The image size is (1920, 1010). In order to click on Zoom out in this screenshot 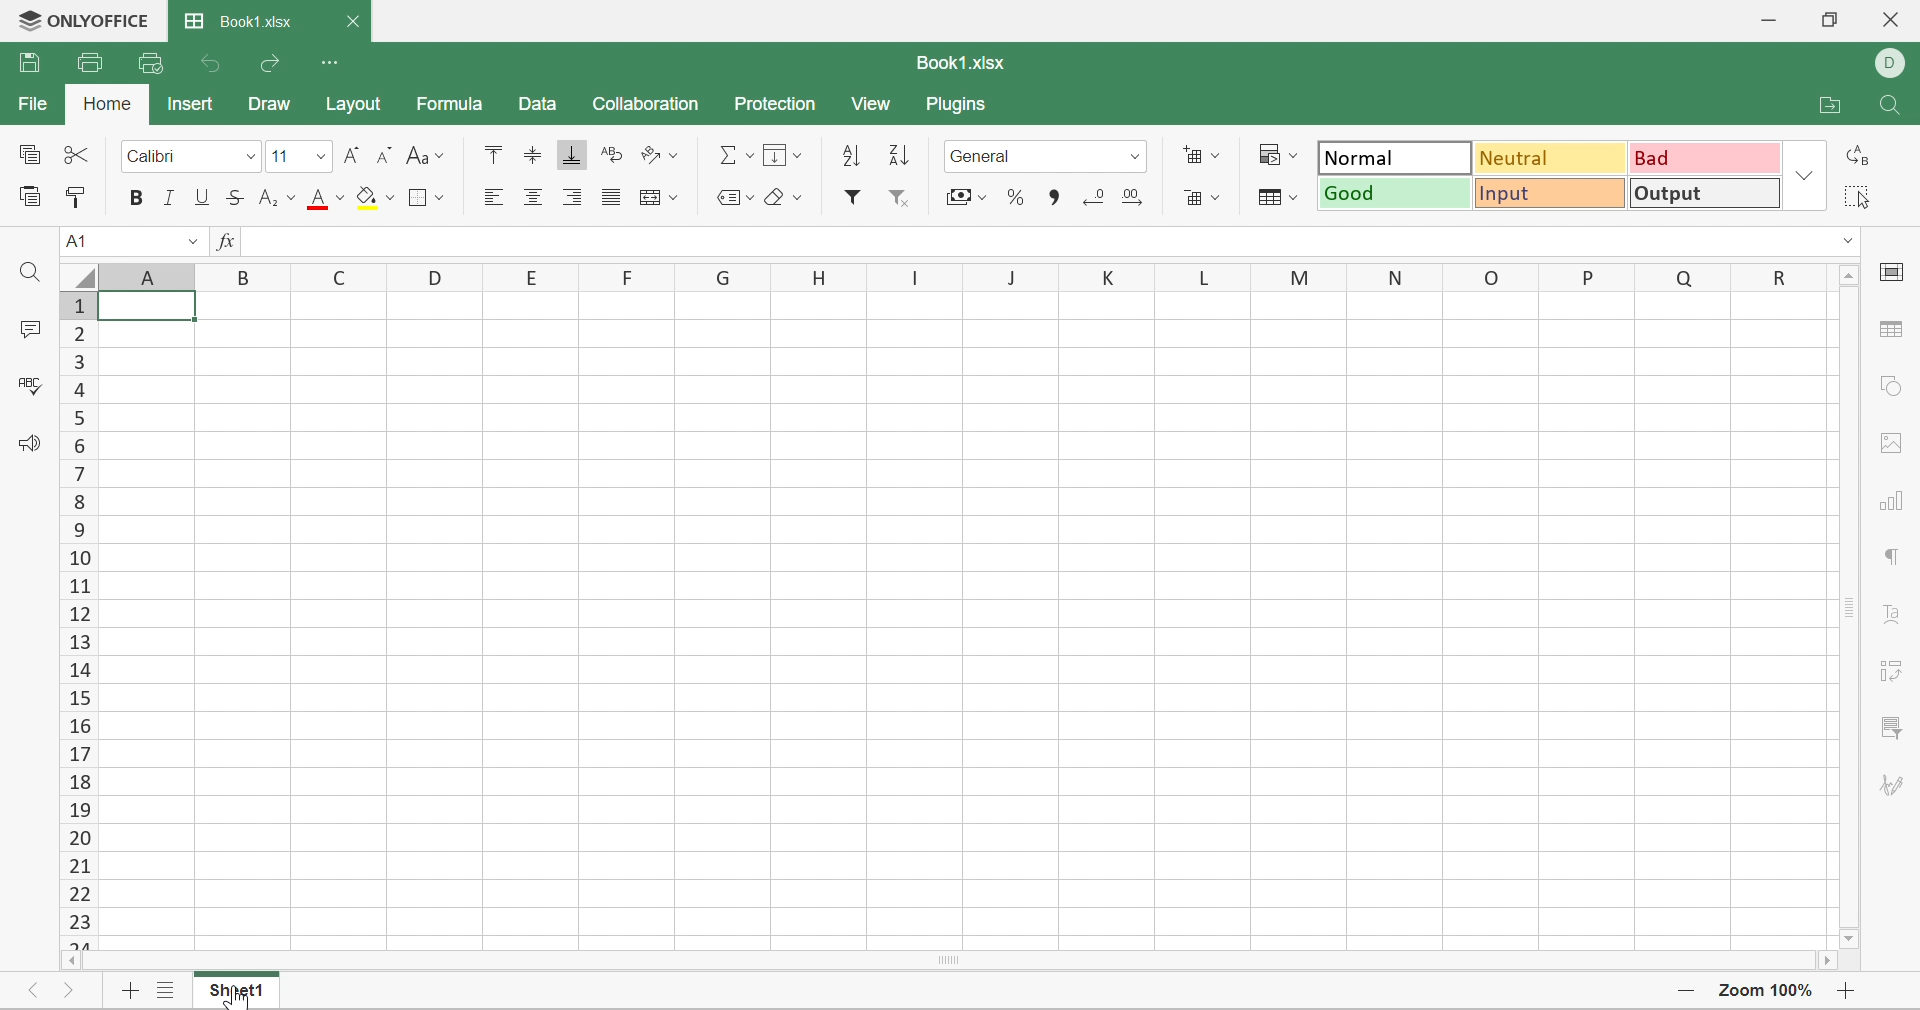, I will do `click(1684, 991)`.